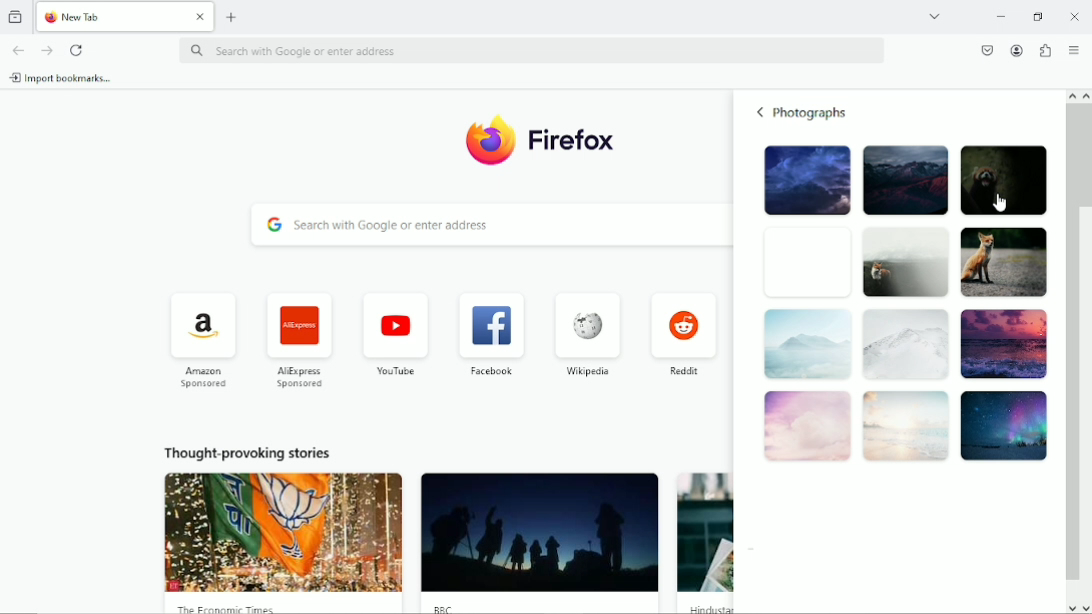 This screenshot has height=614, width=1092. Describe the element at coordinates (1075, 49) in the screenshot. I see `Open application menu` at that location.